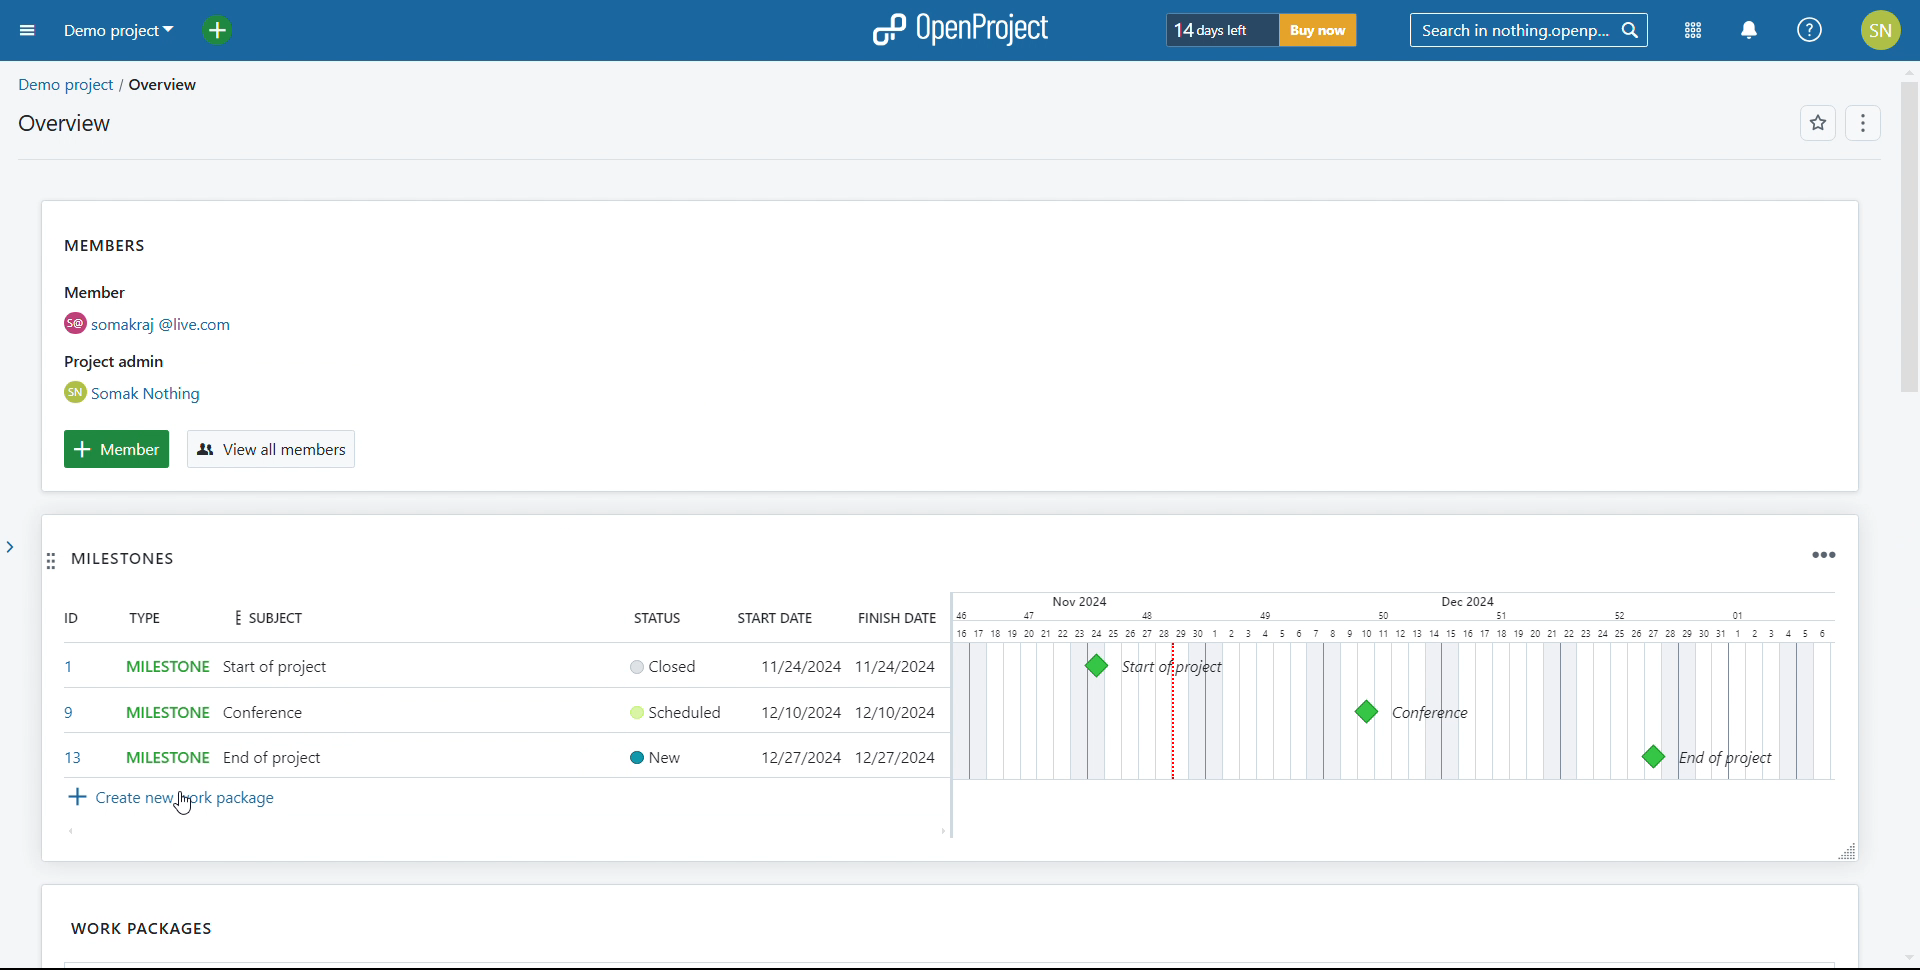 The width and height of the screenshot is (1920, 970). I want to click on set status, so click(674, 710).